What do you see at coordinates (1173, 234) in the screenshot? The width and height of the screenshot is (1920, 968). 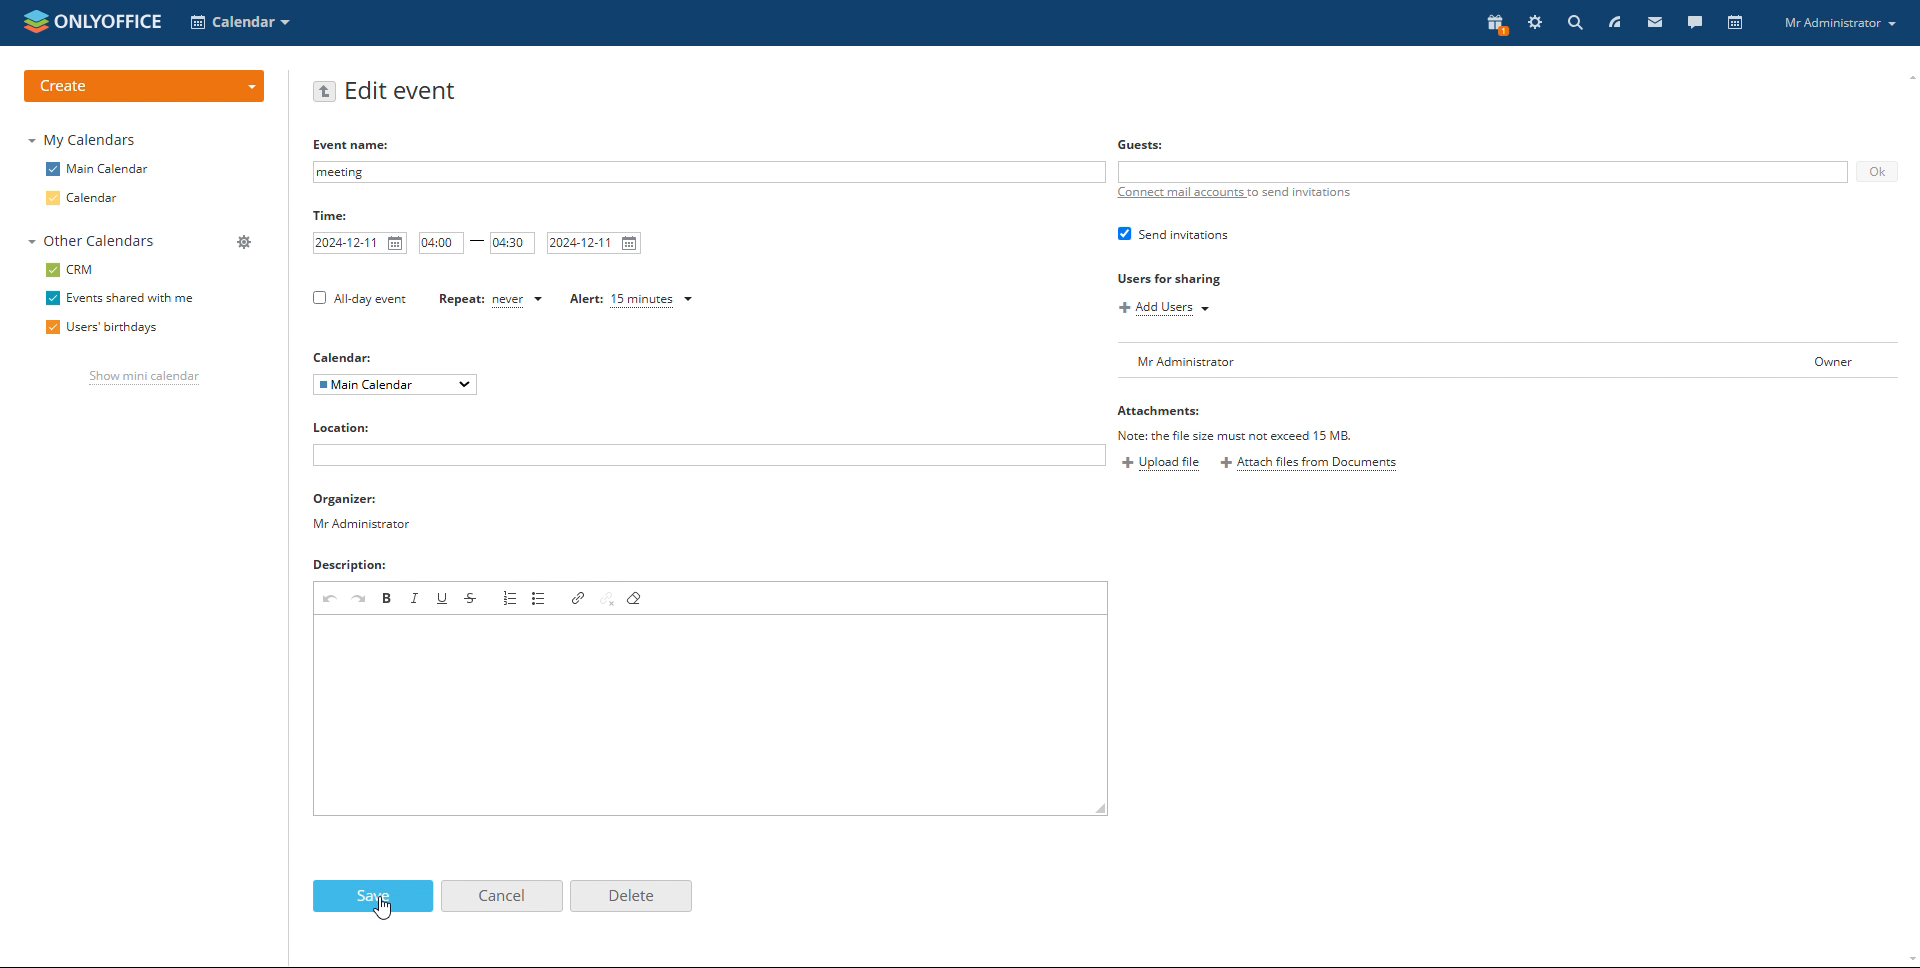 I see `send invitations` at bounding box center [1173, 234].